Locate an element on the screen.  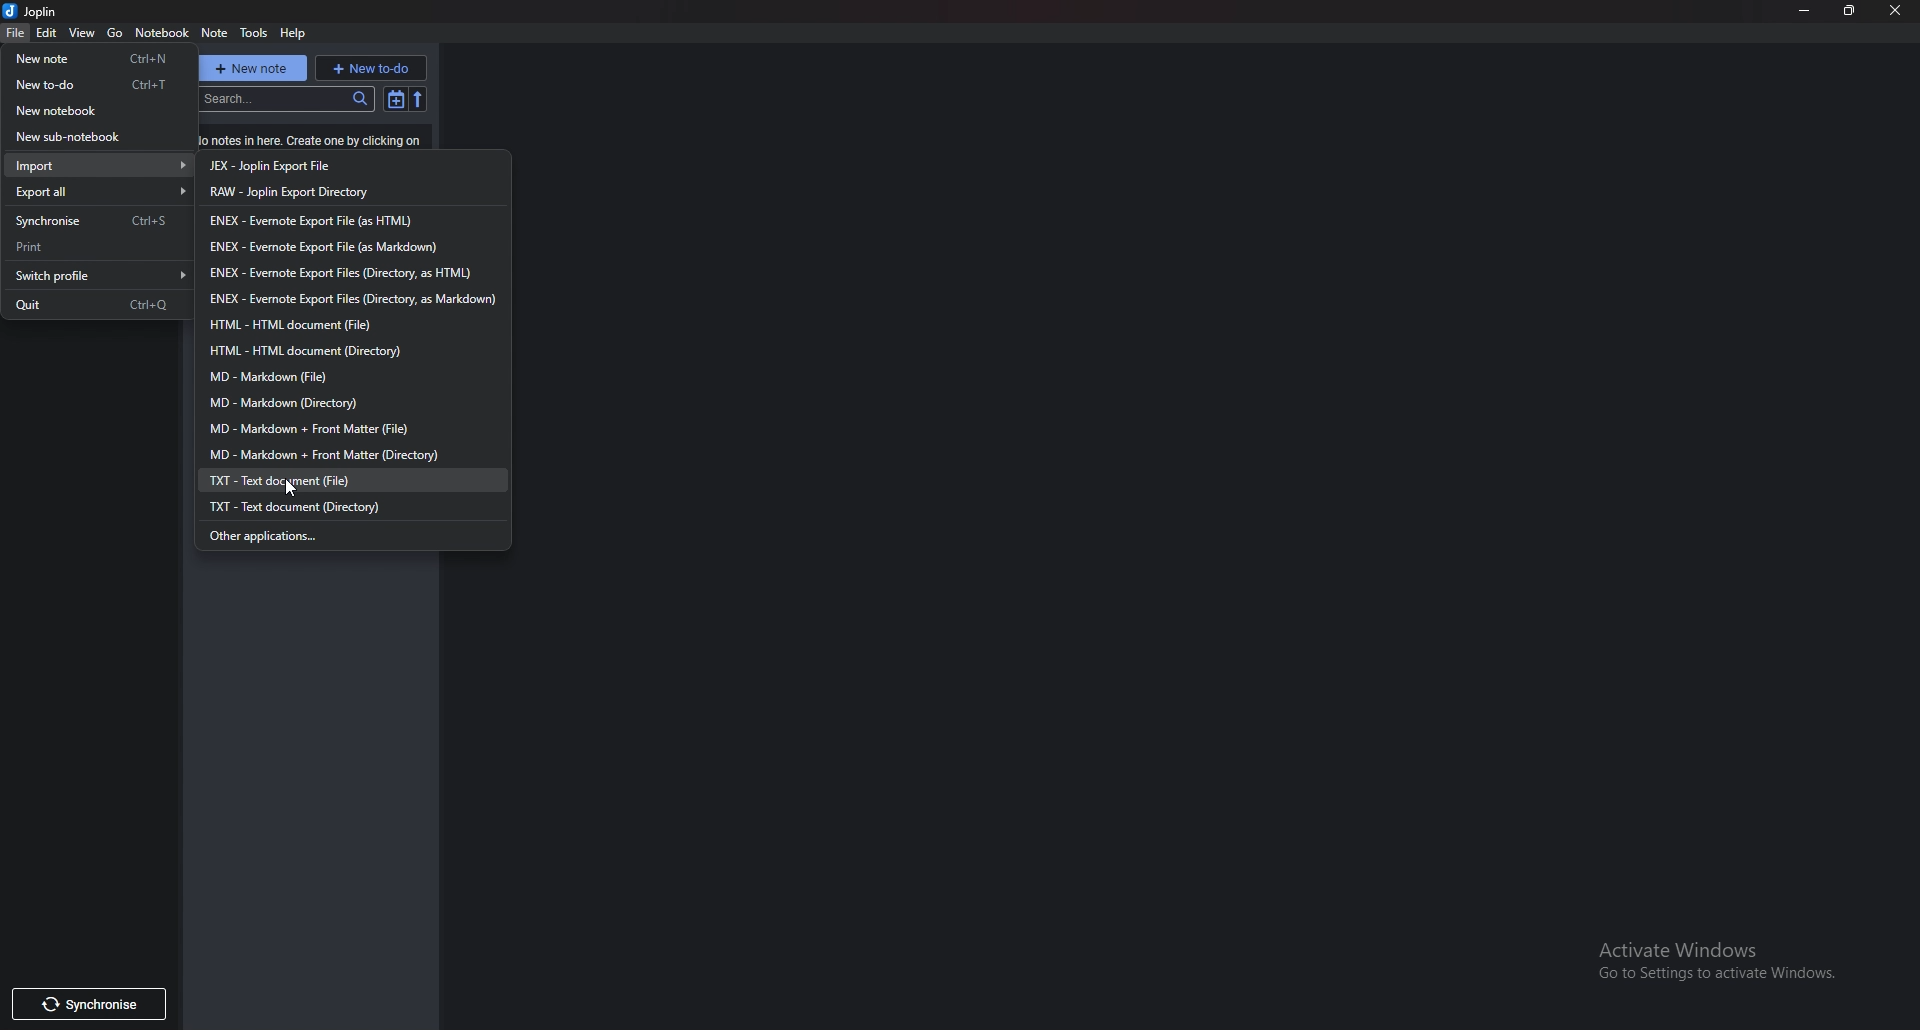
Notebook is located at coordinates (162, 33).